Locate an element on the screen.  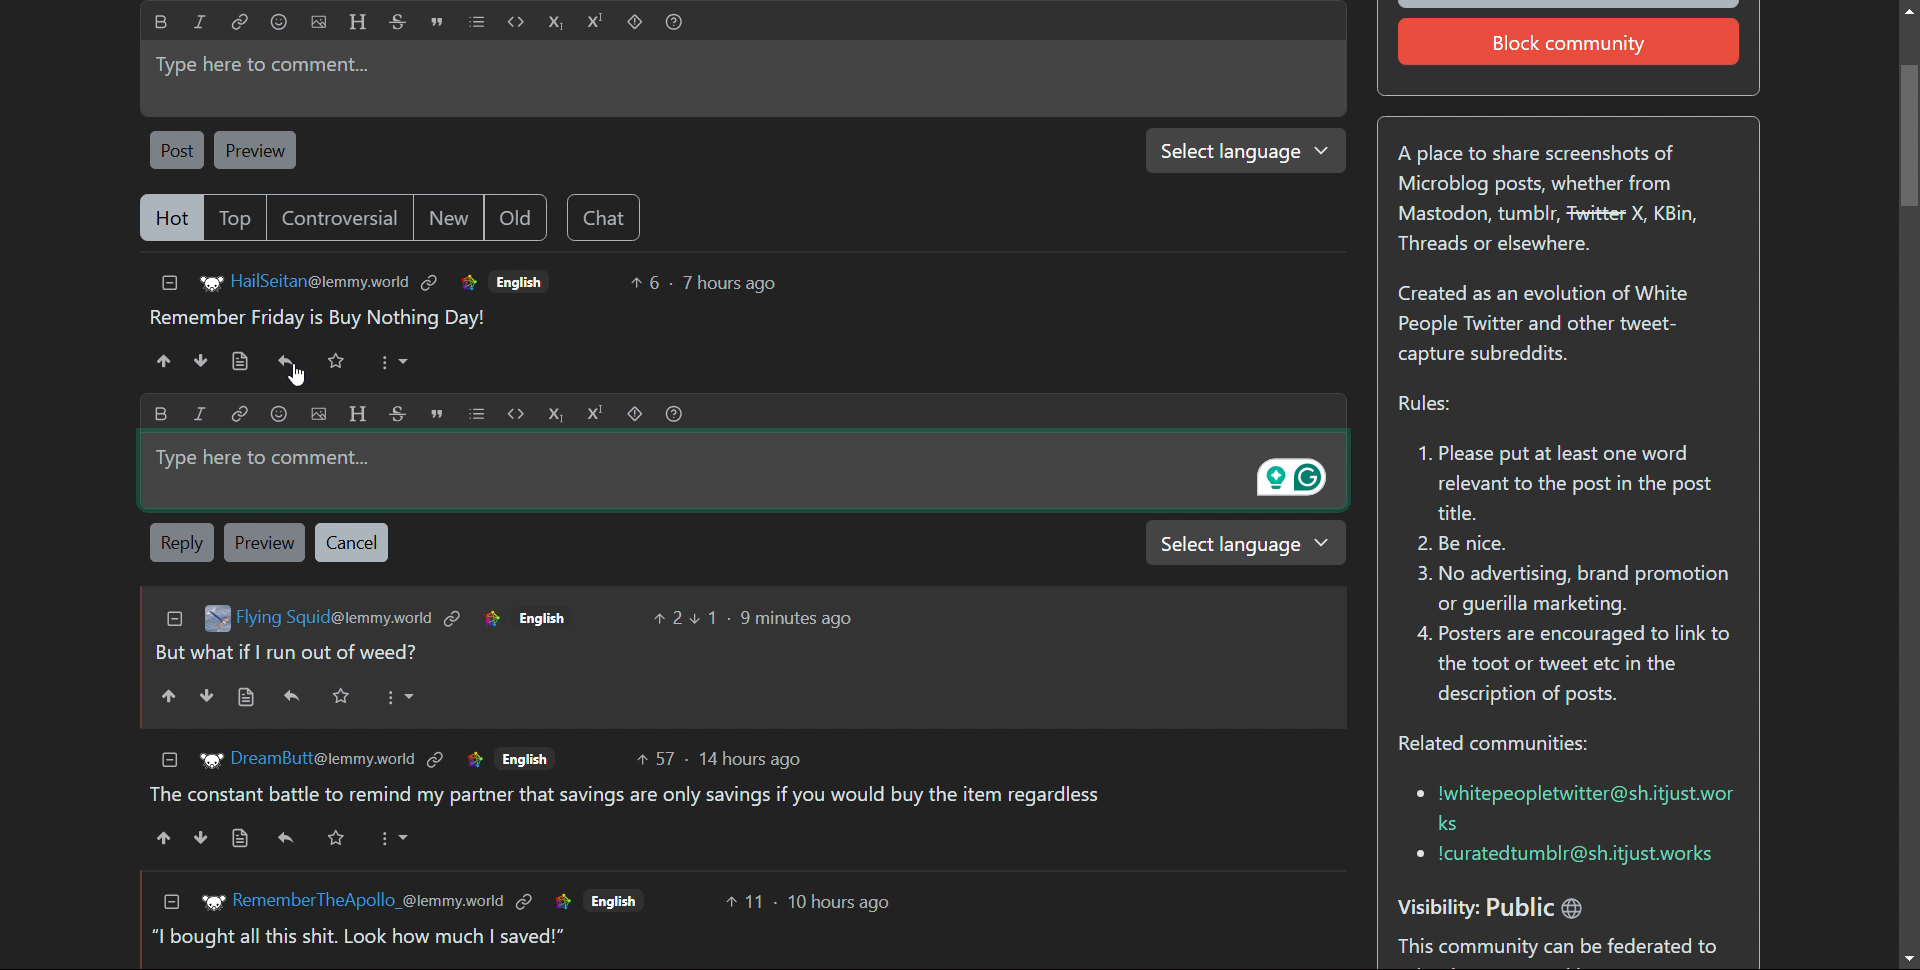
subscript is located at coordinates (556, 22).